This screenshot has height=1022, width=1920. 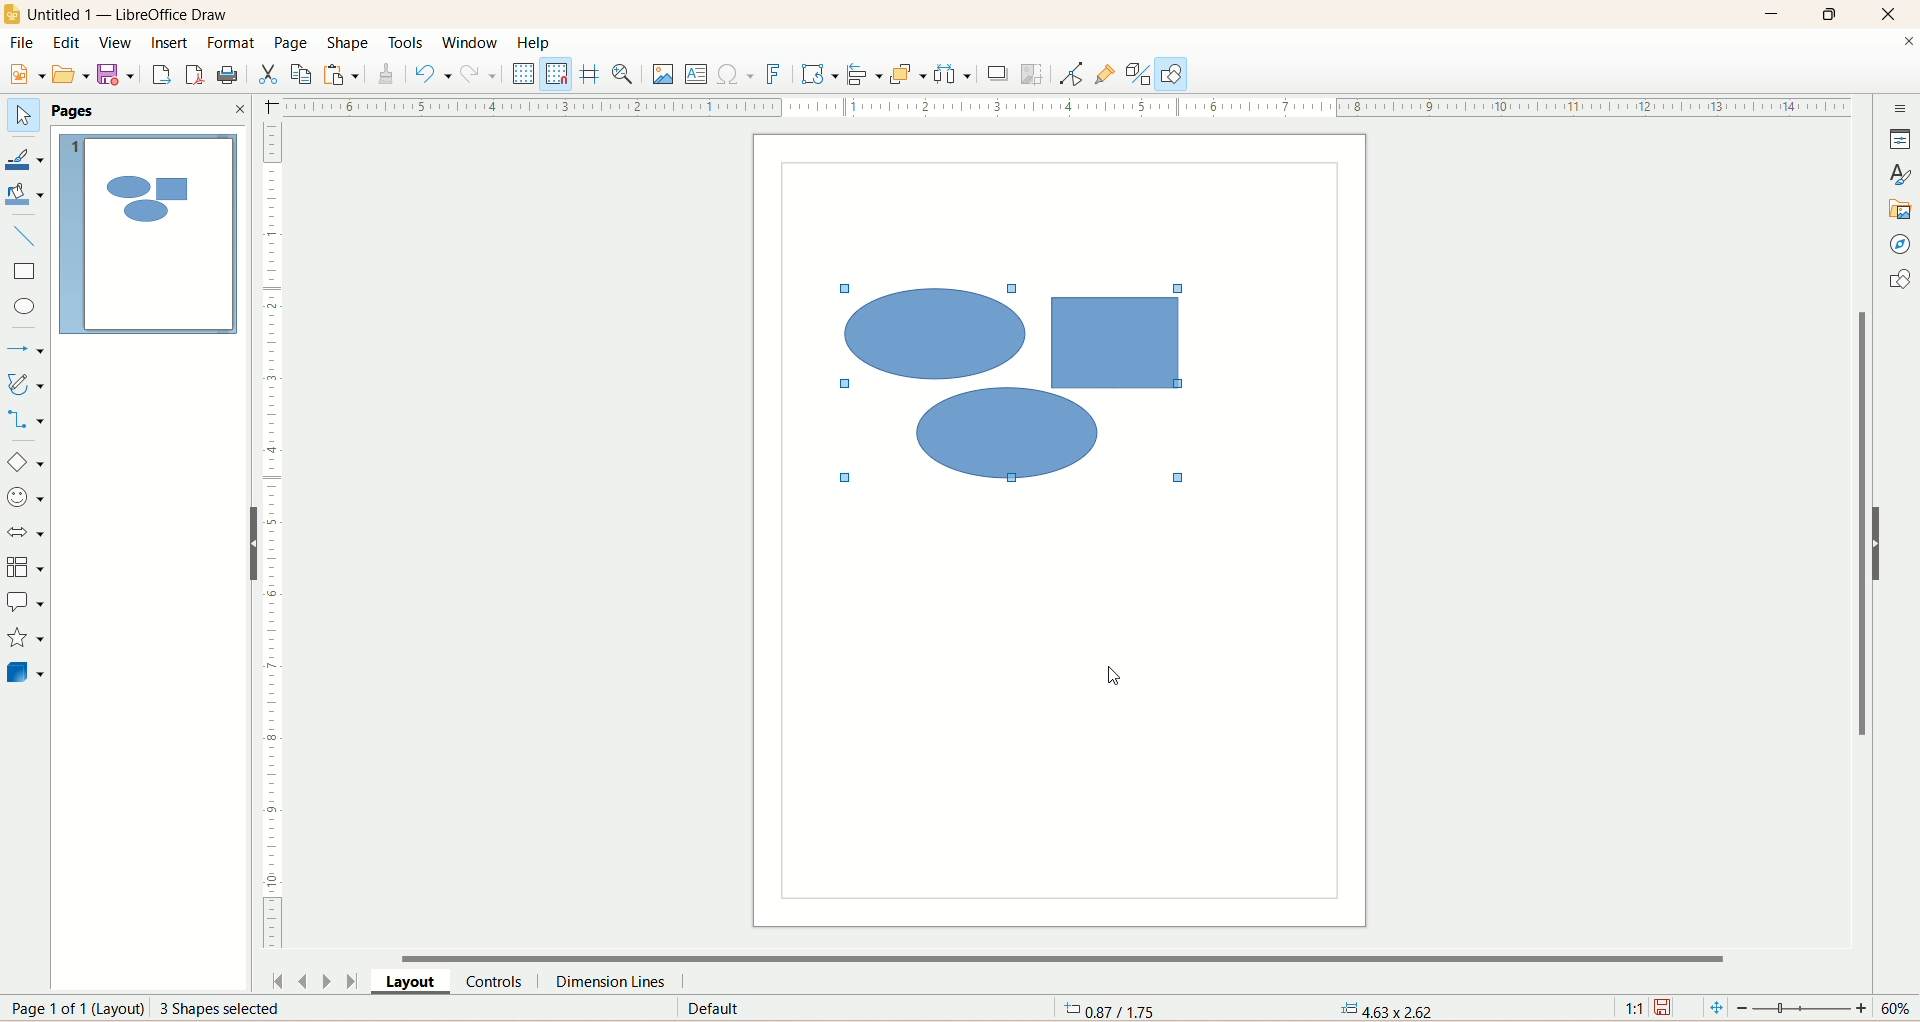 I want to click on rectangle, so click(x=26, y=273).